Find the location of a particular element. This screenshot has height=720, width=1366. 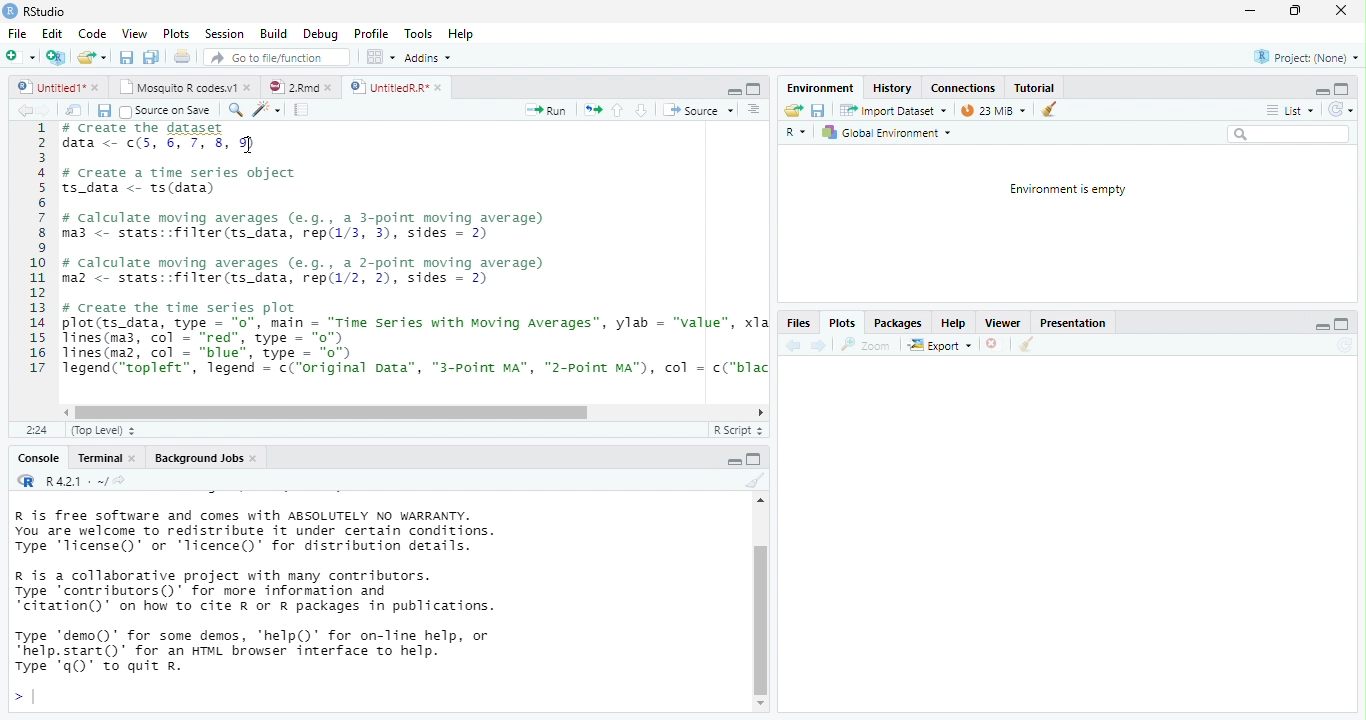

‘Environment is located at coordinates (819, 88).